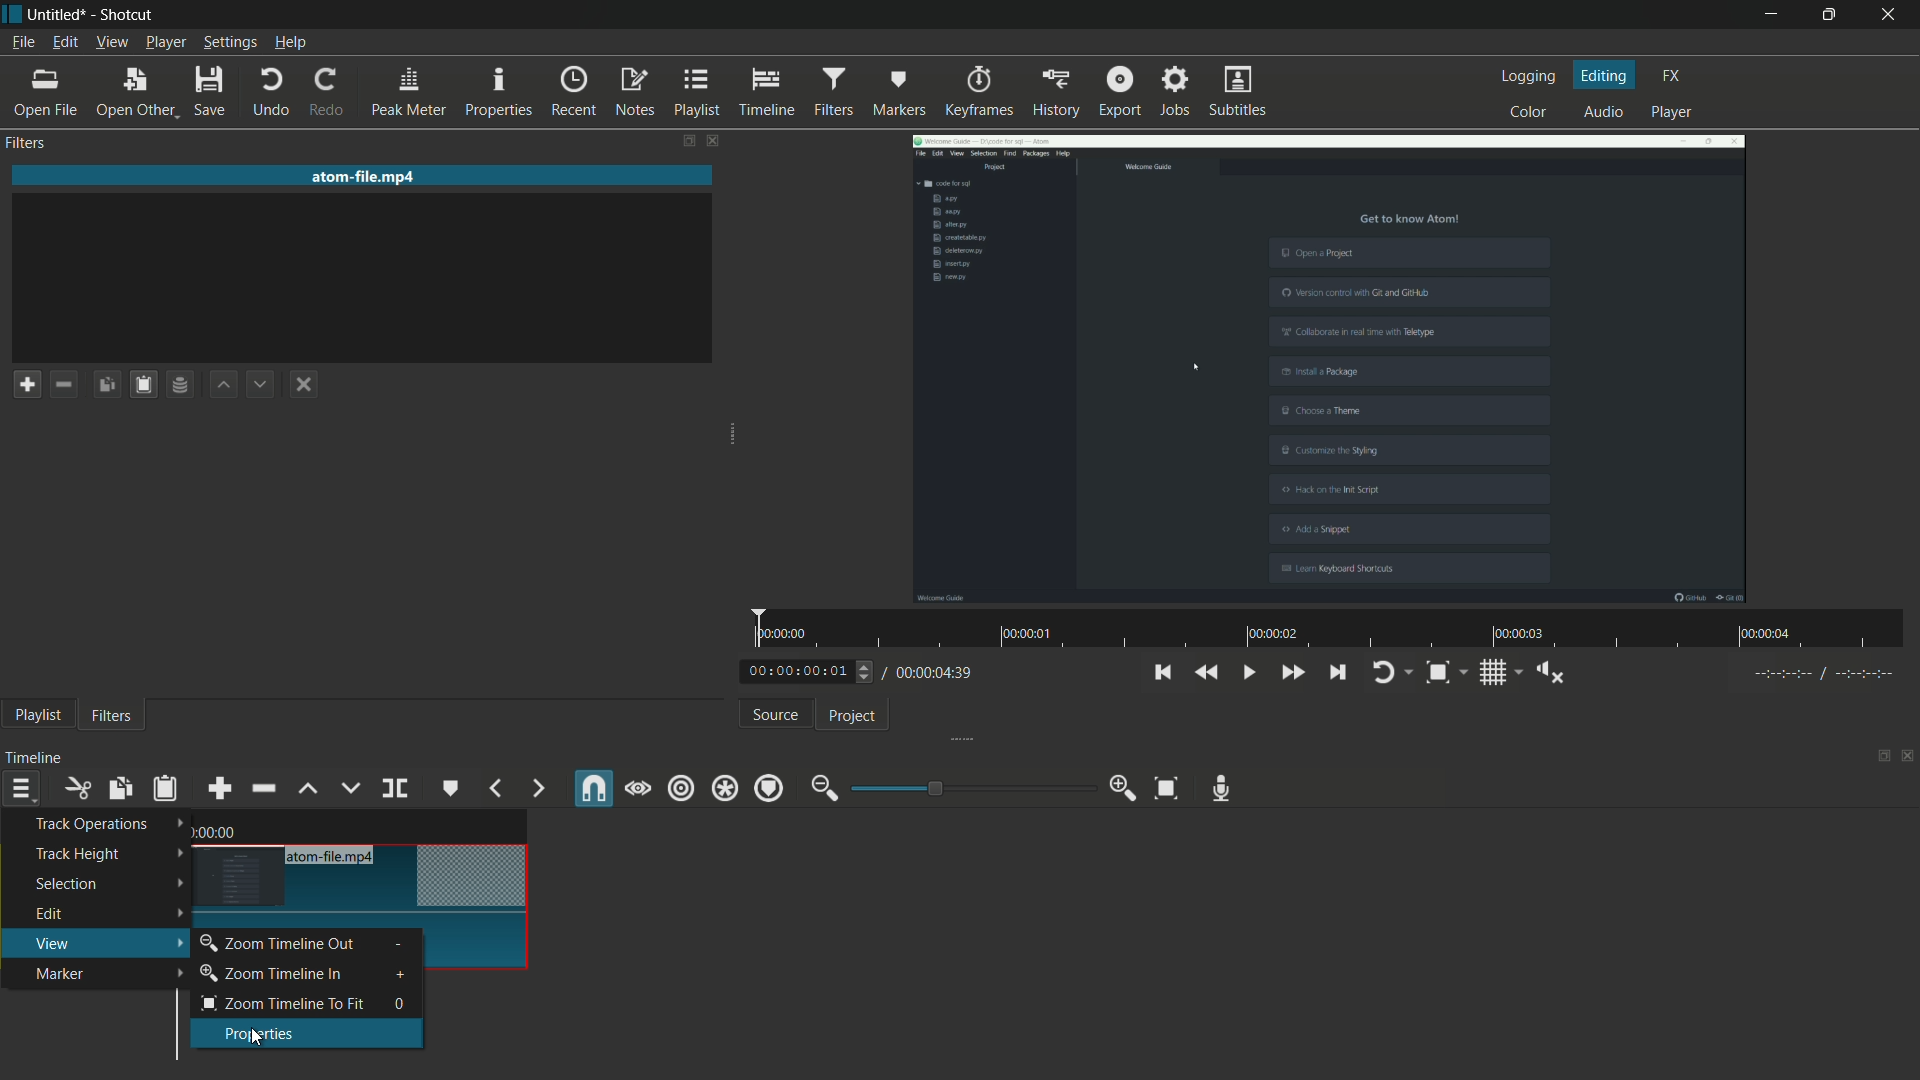 Image resolution: width=1920 pixels, height=1080 pixels. What do you see at coordinates (687, 140) in the screenshot?
I see `change layout` at bounding box center [687, 140].